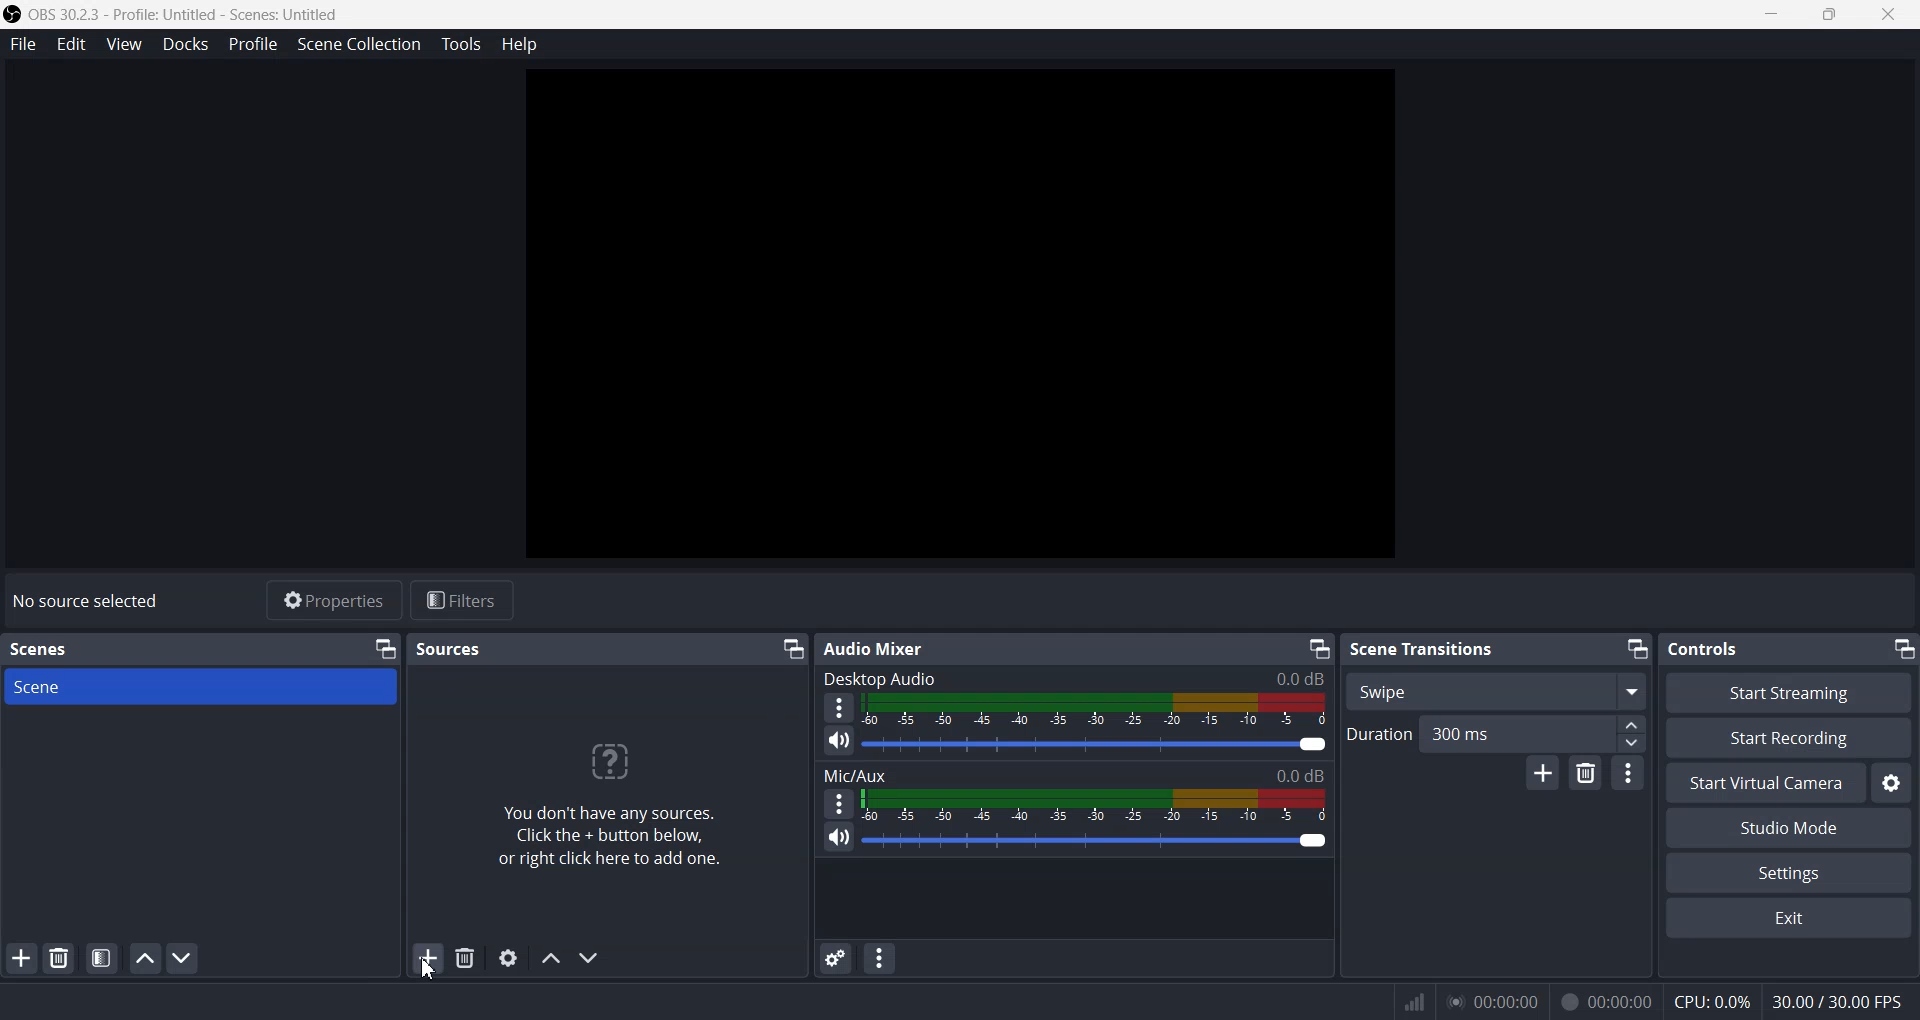 The width and height of the screenshot is (1920, 1020). I want to click on Minimize, so click(792, 649).